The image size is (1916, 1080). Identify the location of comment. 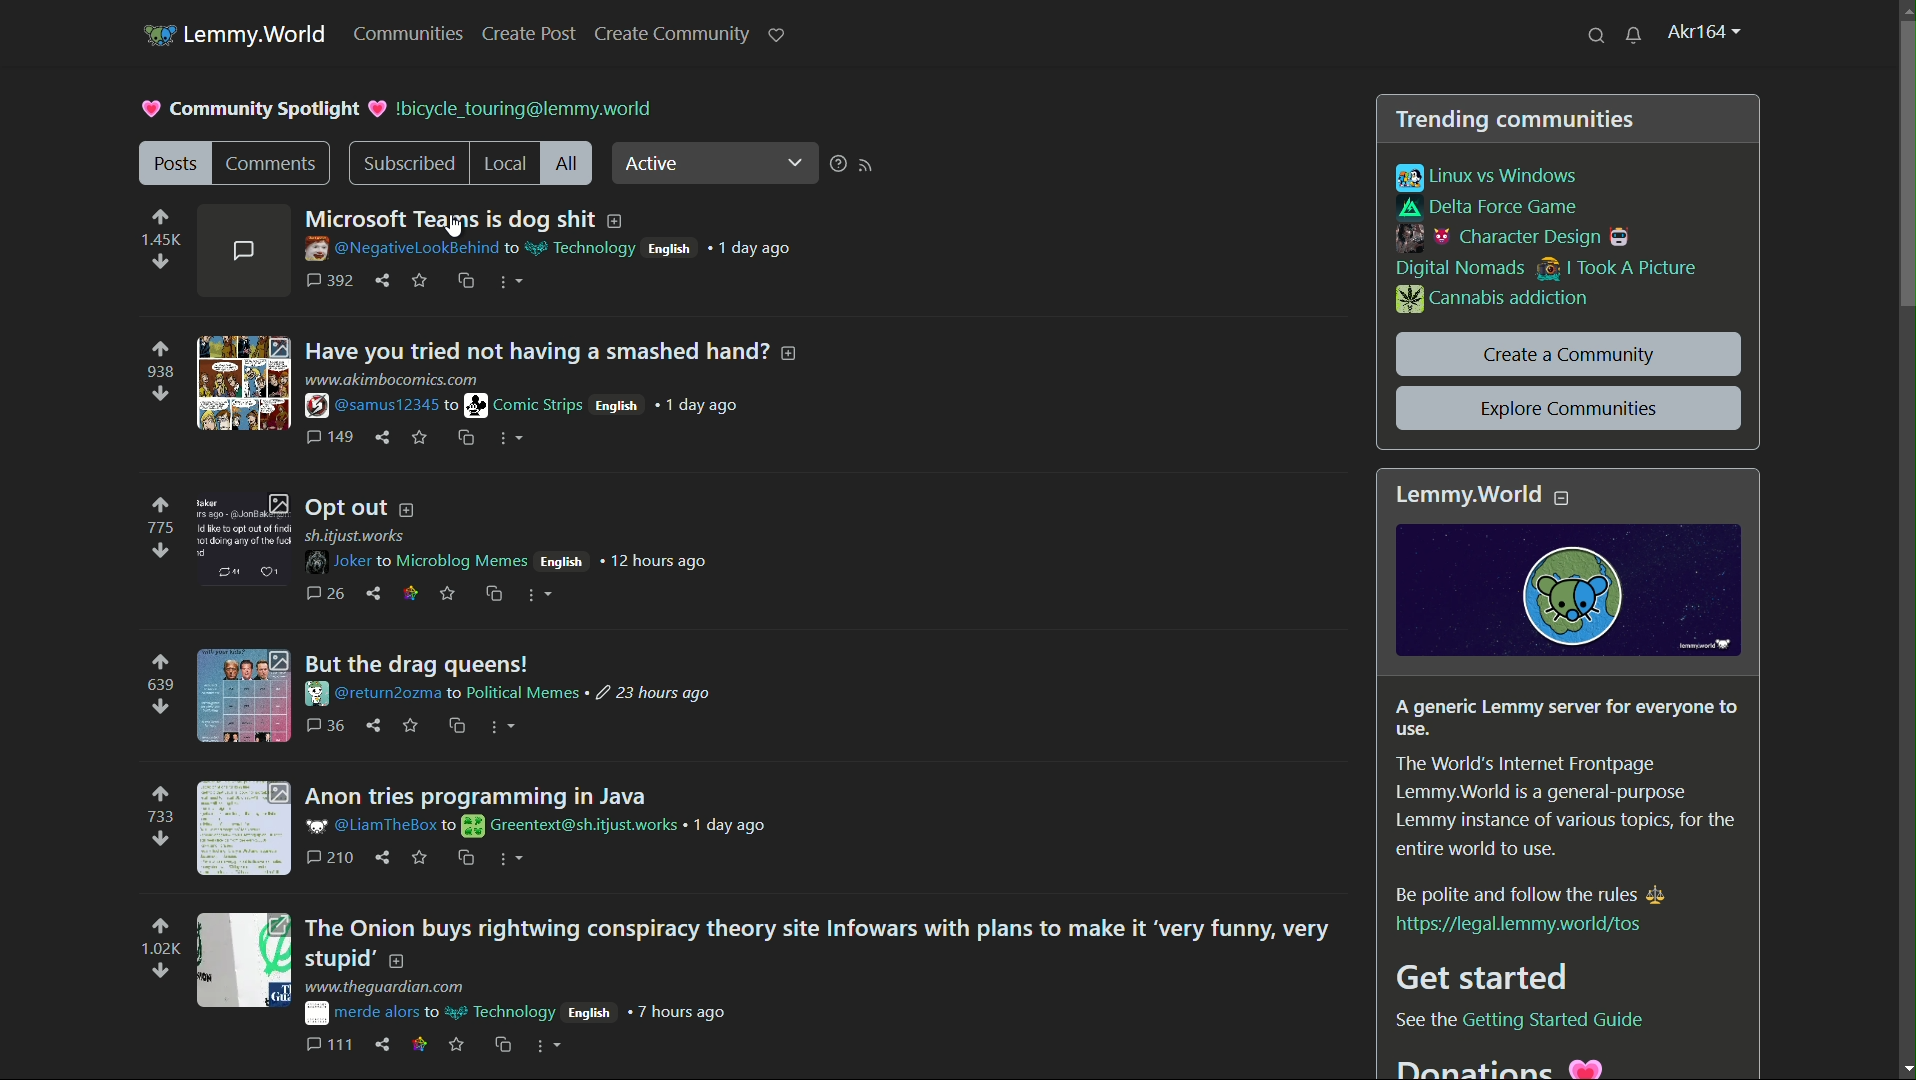
(330, 435).